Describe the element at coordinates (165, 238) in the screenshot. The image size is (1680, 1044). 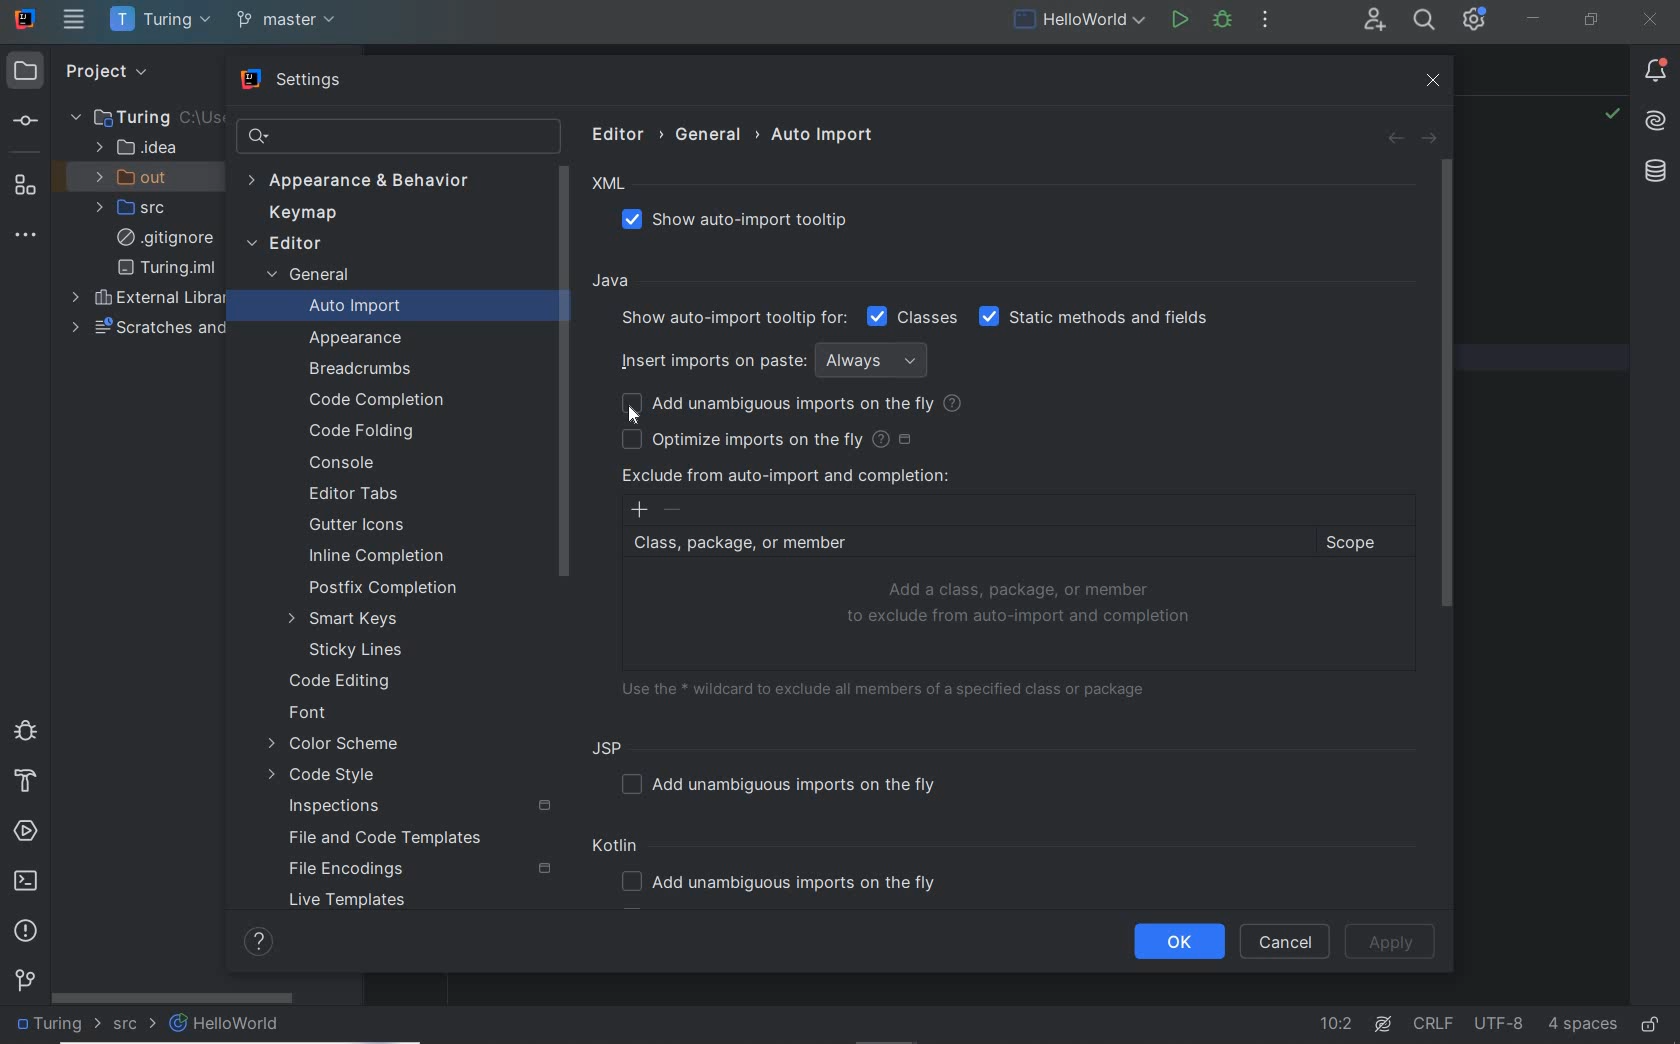
I see `gitignore` at that location.